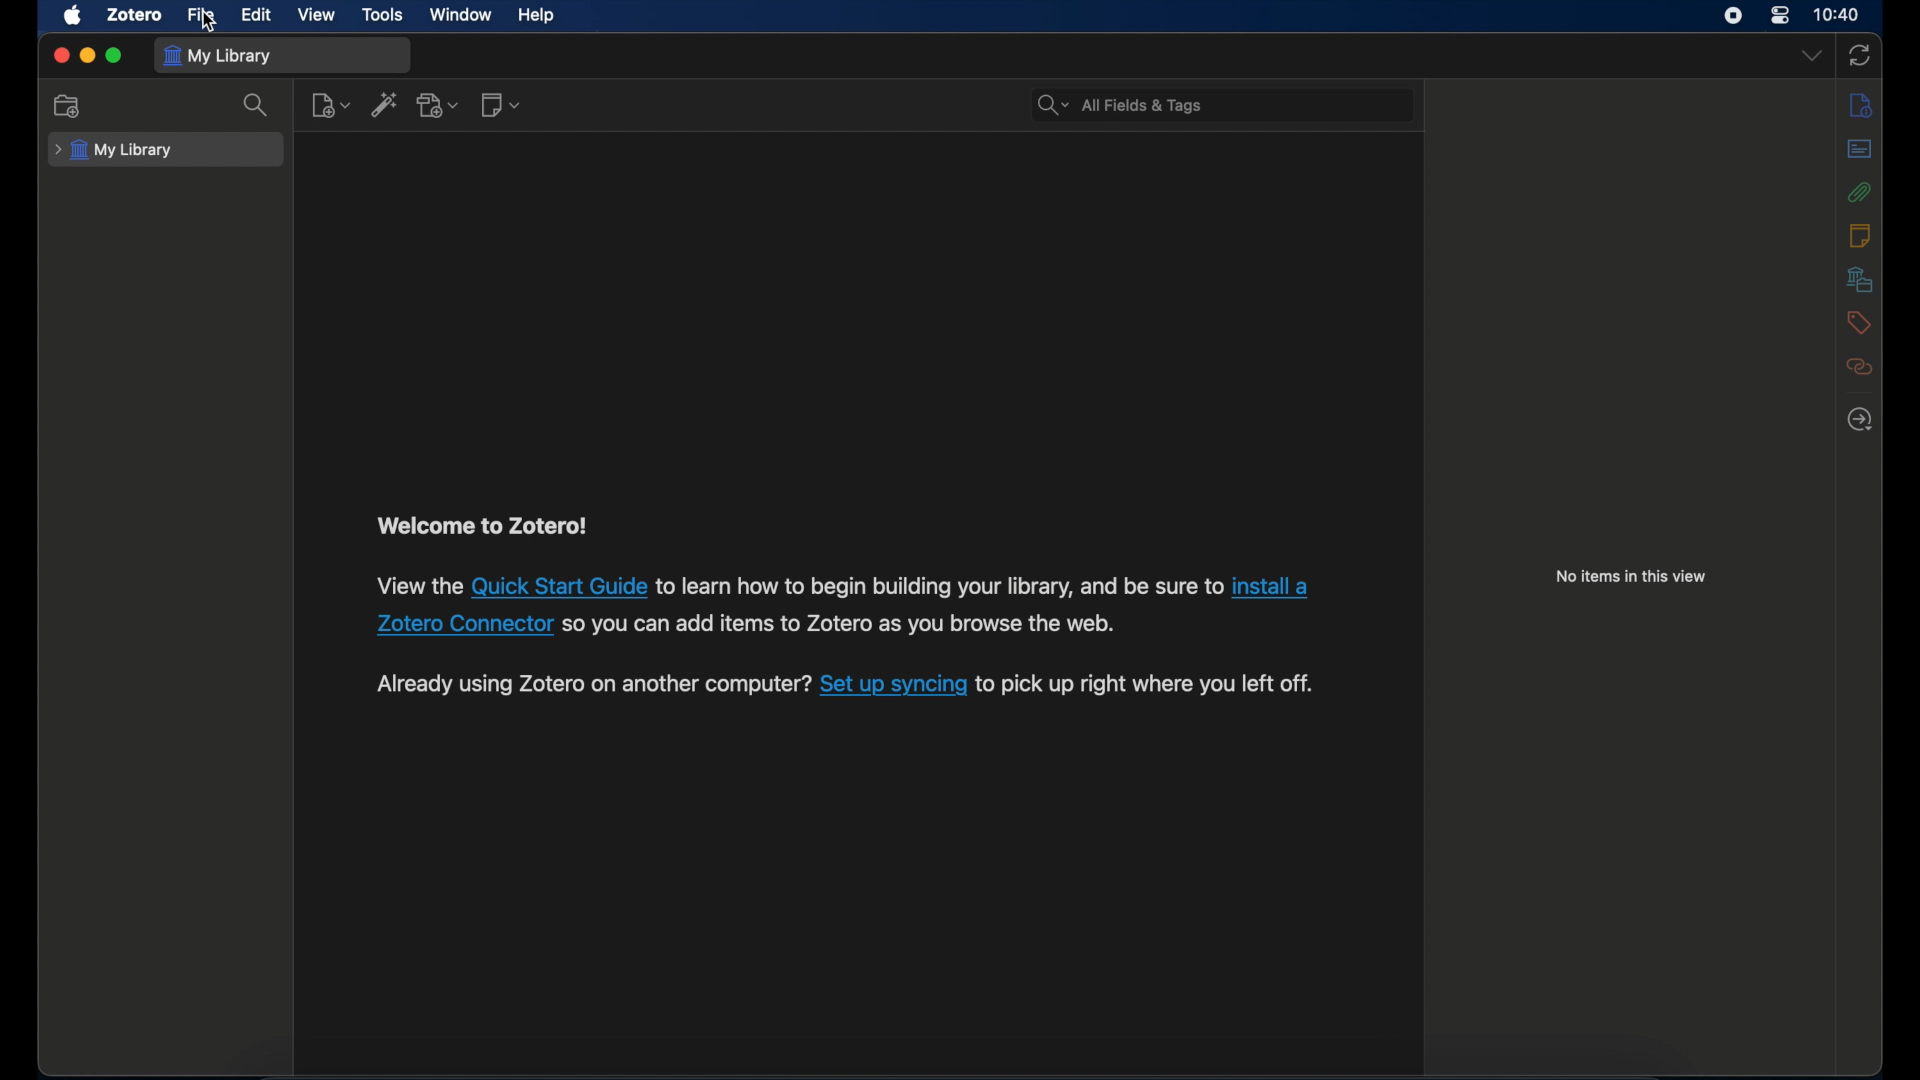 The height and width of the screenshot is (1080, 1920). What do you see at coordinates (1860, 193) in the screenshot?
I see `attachments` at bounding box center [1860, 193].